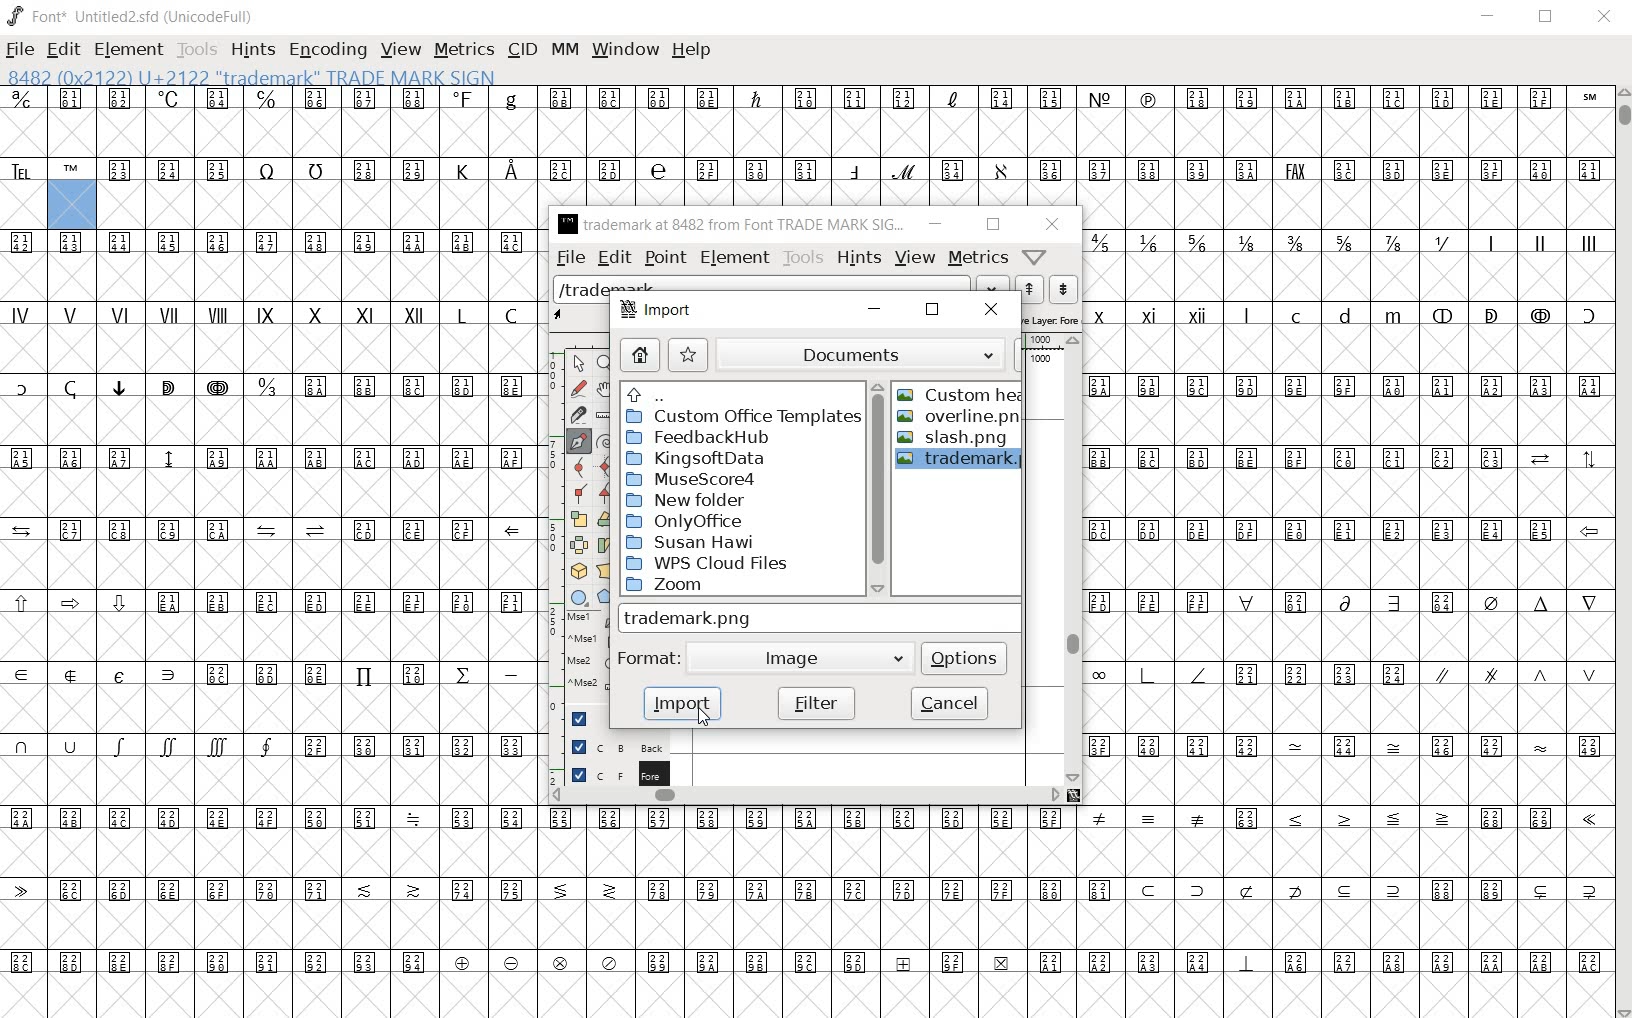 The image size is (1632, 1018). Describe the element at coordinates (1416, 336) in the screenshot. I see `special characters` at that location.